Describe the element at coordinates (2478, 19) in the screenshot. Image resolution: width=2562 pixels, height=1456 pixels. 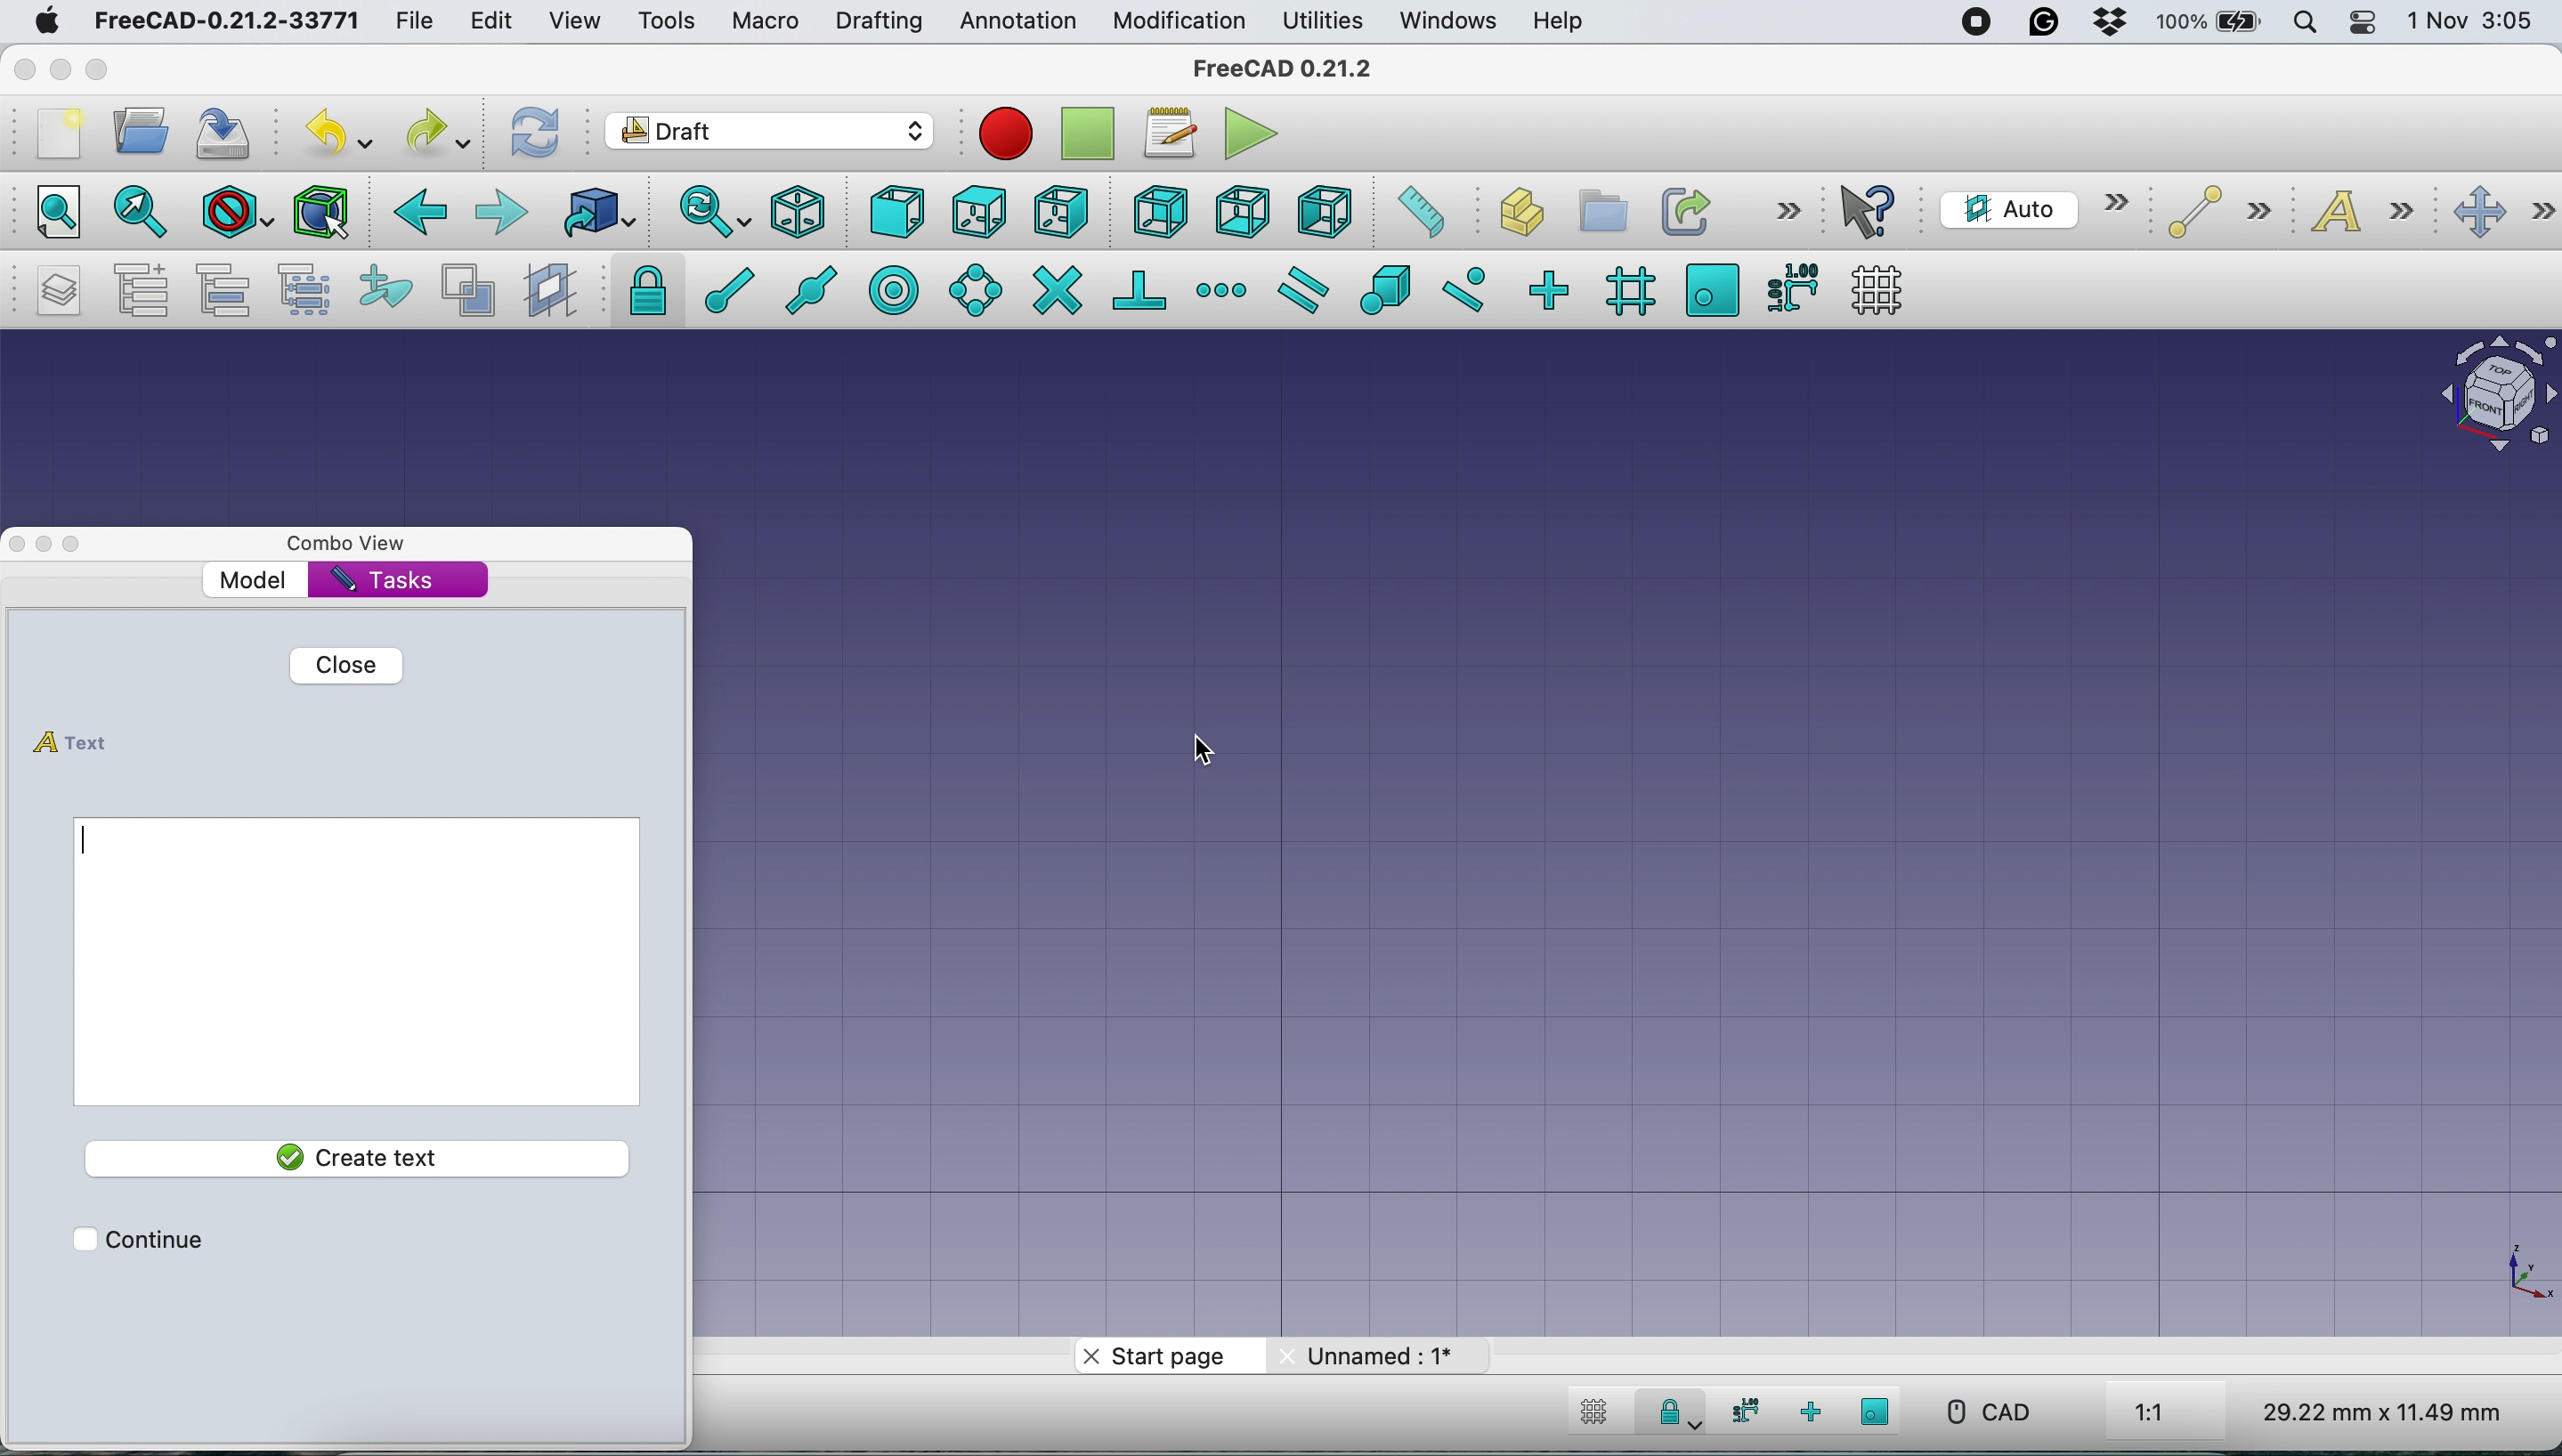
I see `date and time` at that location.